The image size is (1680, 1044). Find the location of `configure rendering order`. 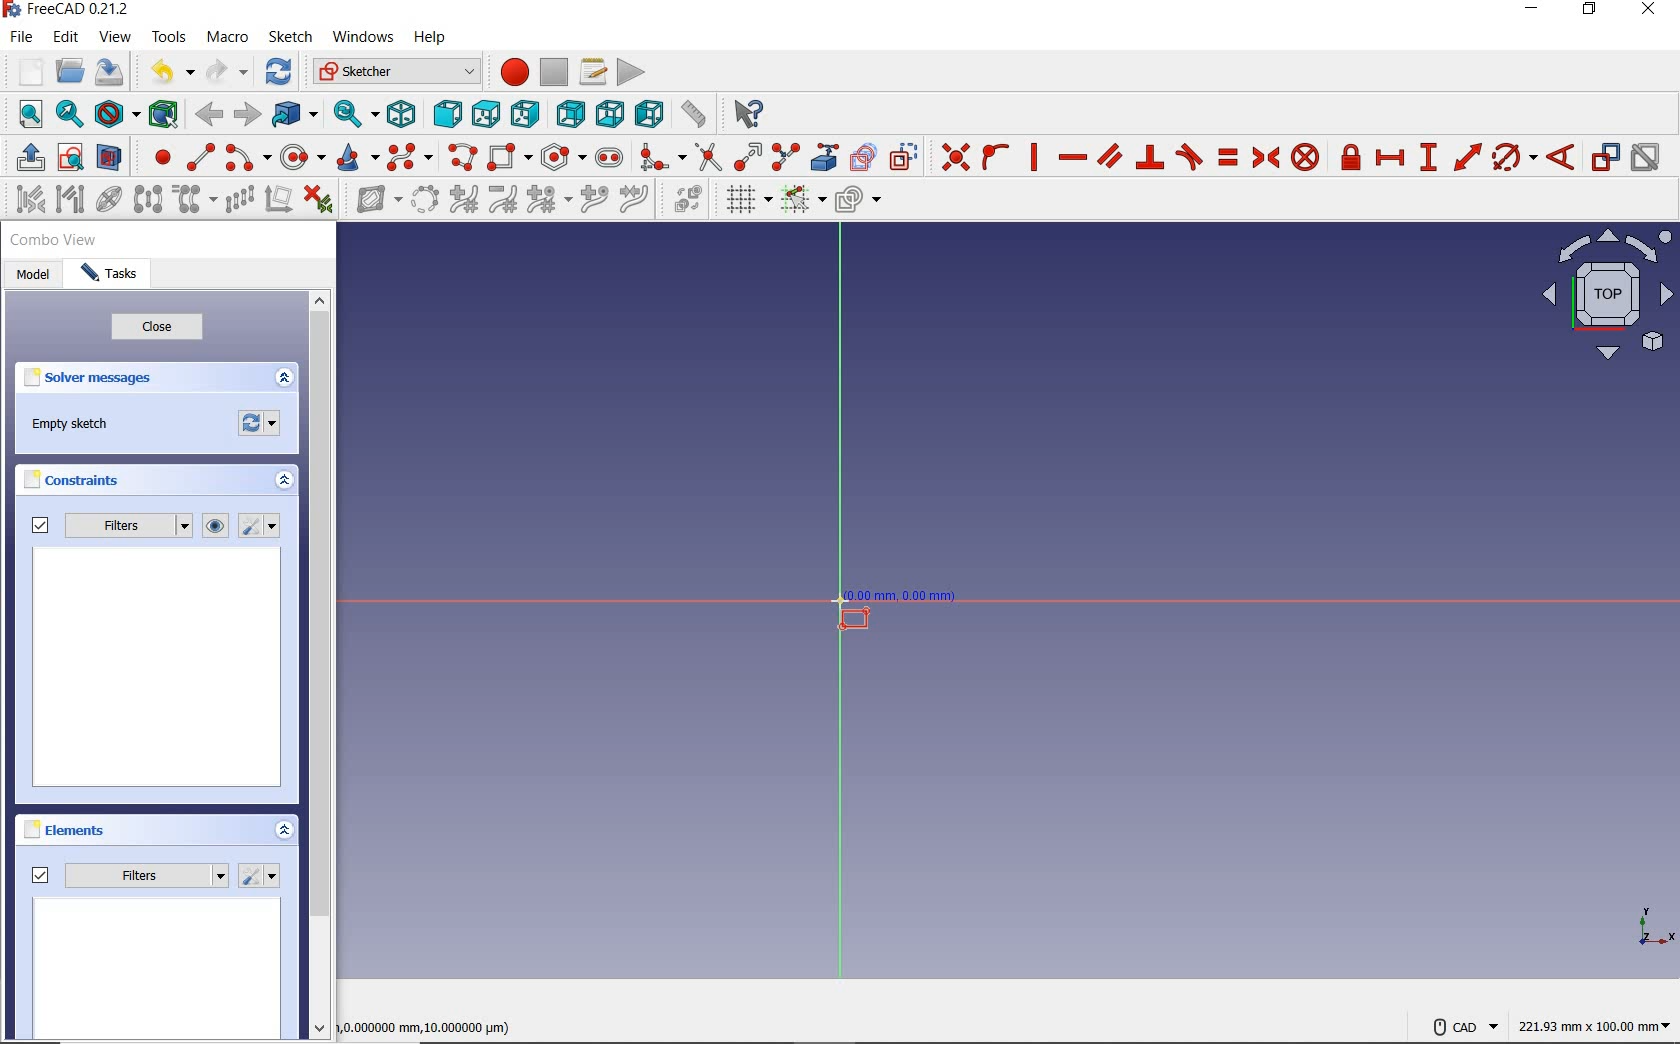

configure rendering order is located at coordinates (857, 198).